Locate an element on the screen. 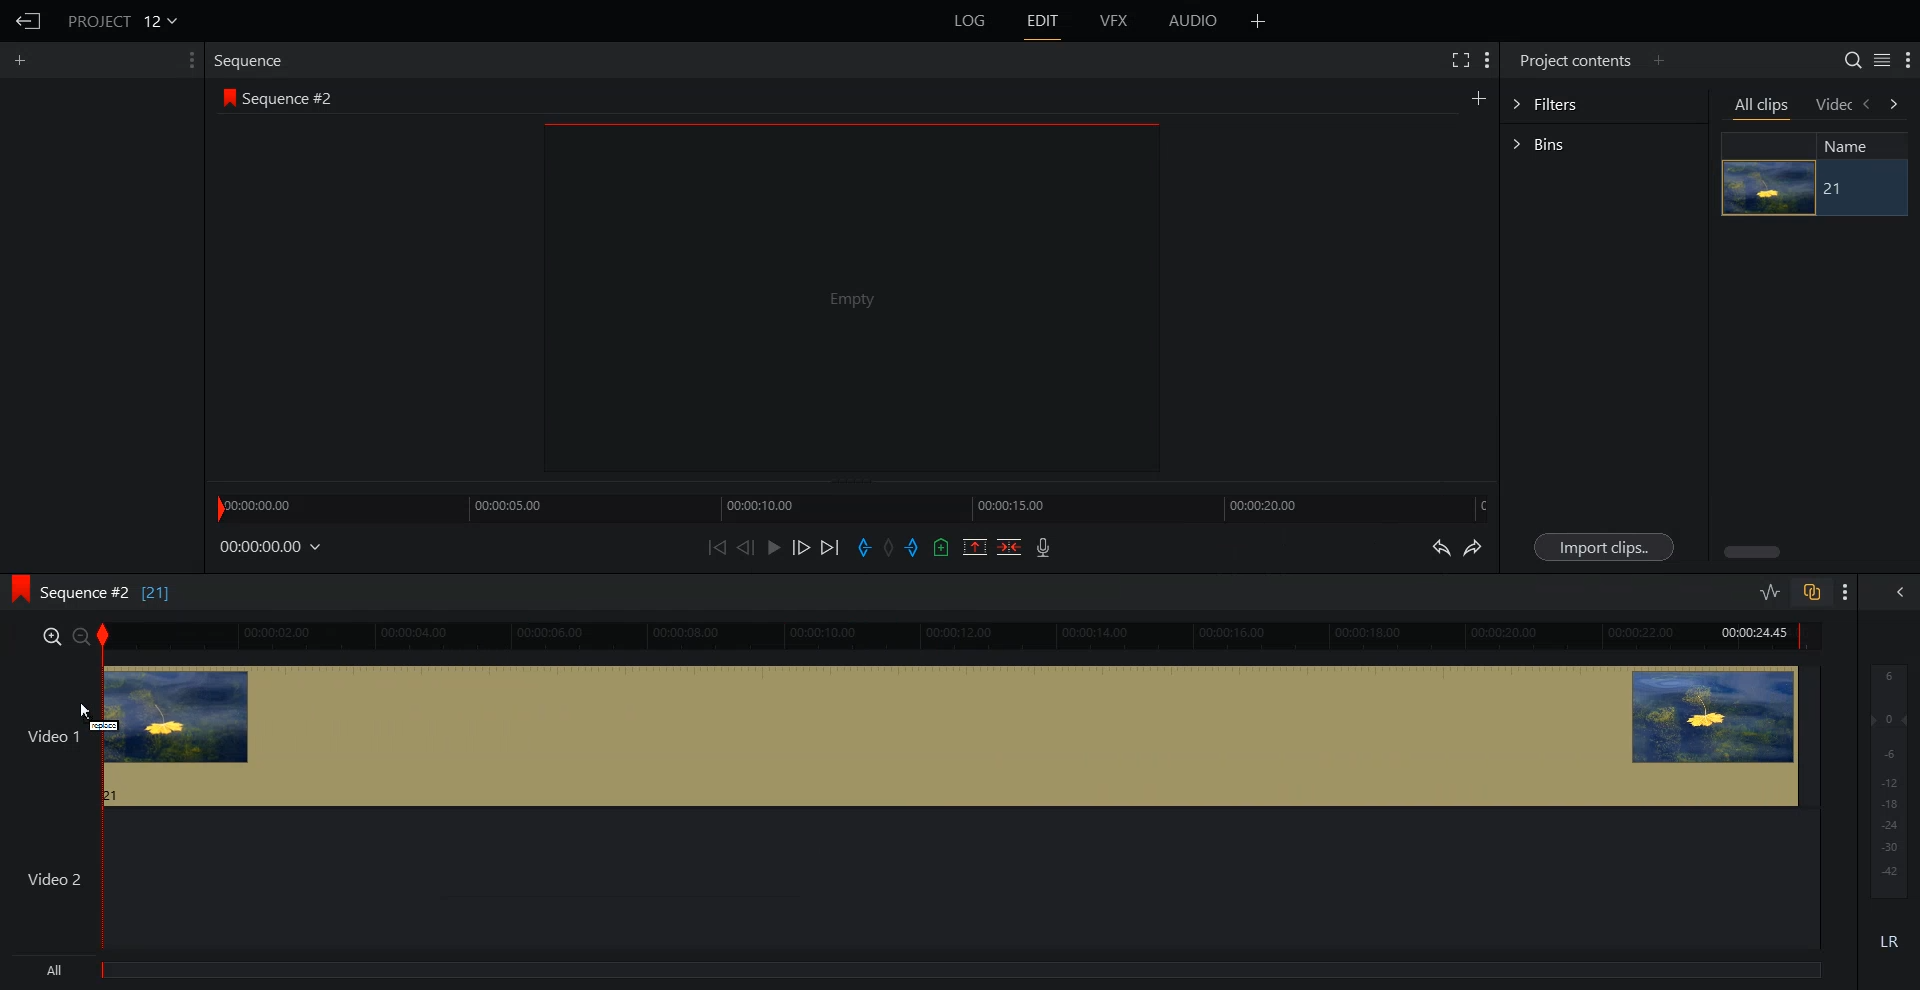 Image resolution: width=1920 pixels, height=990 pixels. Nudge One Frame Forward is located at coordinates (802, 548).